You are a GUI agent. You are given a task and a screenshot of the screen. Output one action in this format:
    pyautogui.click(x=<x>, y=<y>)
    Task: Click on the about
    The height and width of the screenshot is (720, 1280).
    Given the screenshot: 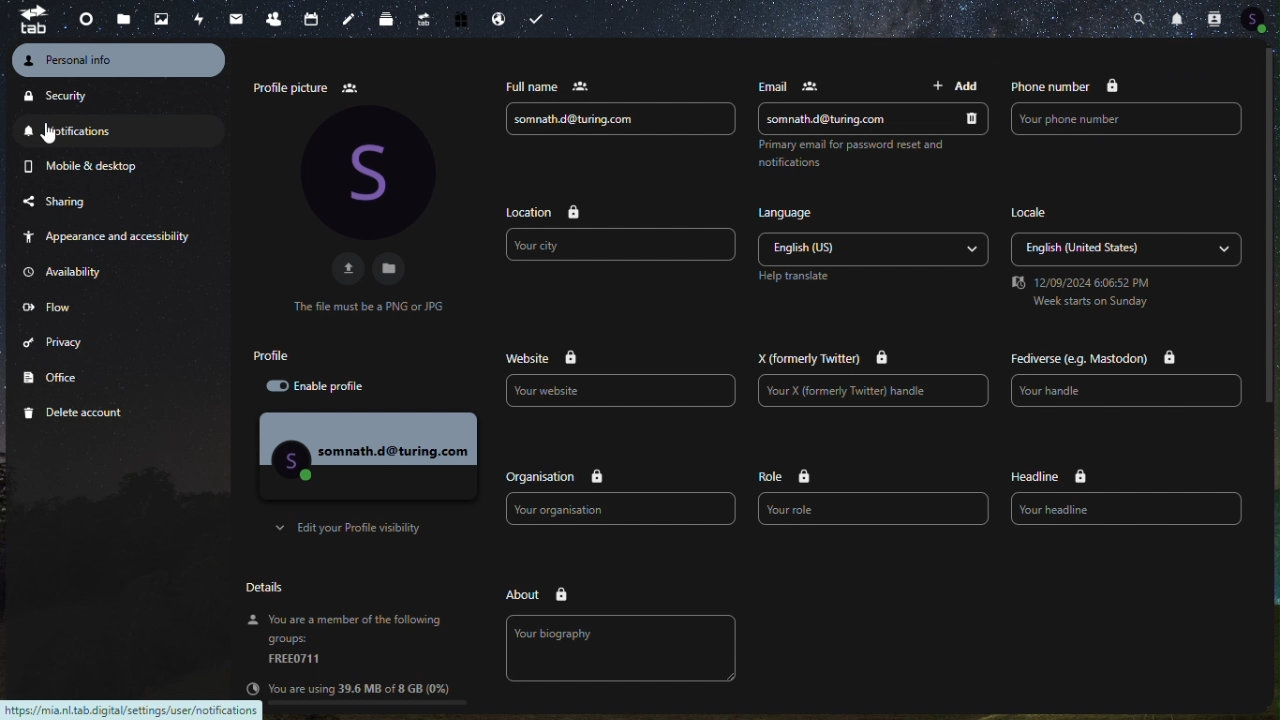 What is the action you would take?
    pyautogui.click(x=537, y=594)
    